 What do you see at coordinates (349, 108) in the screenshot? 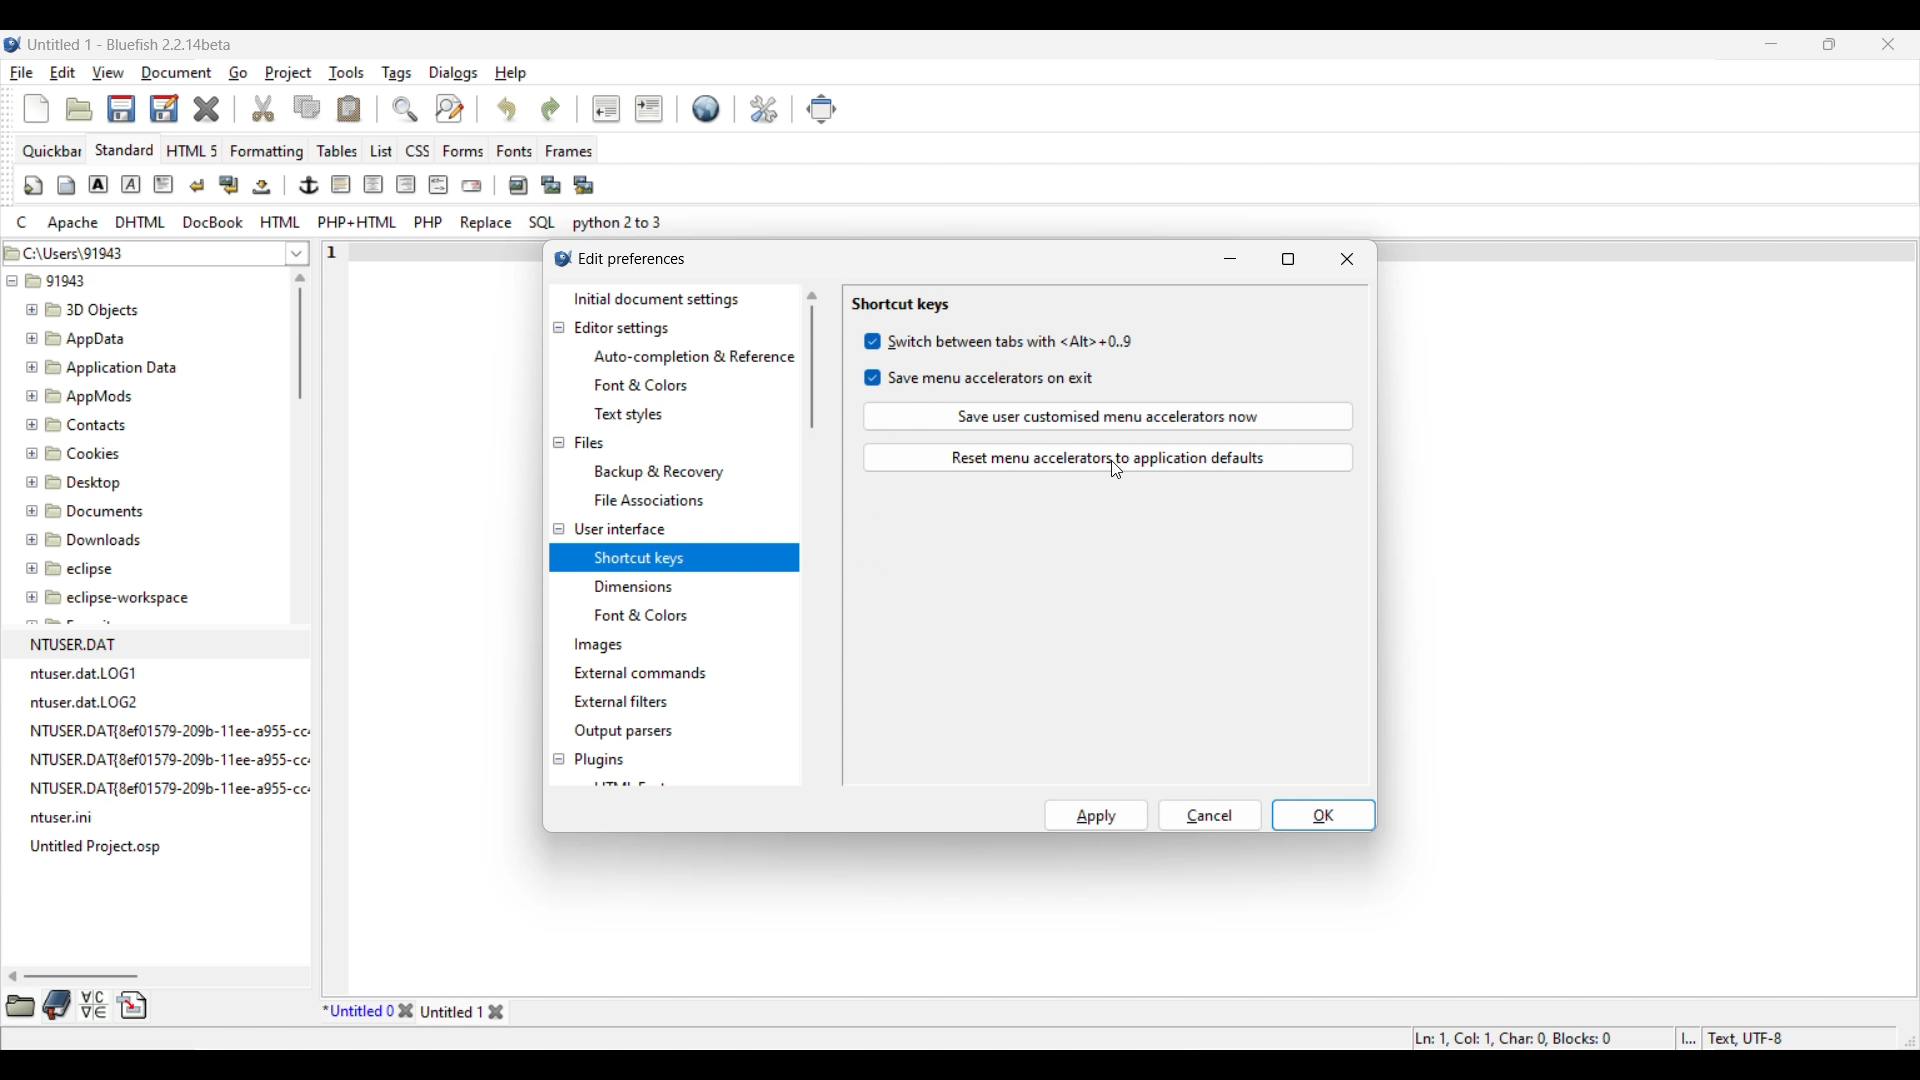
I see `Paste` at bounding box center [349, 108].